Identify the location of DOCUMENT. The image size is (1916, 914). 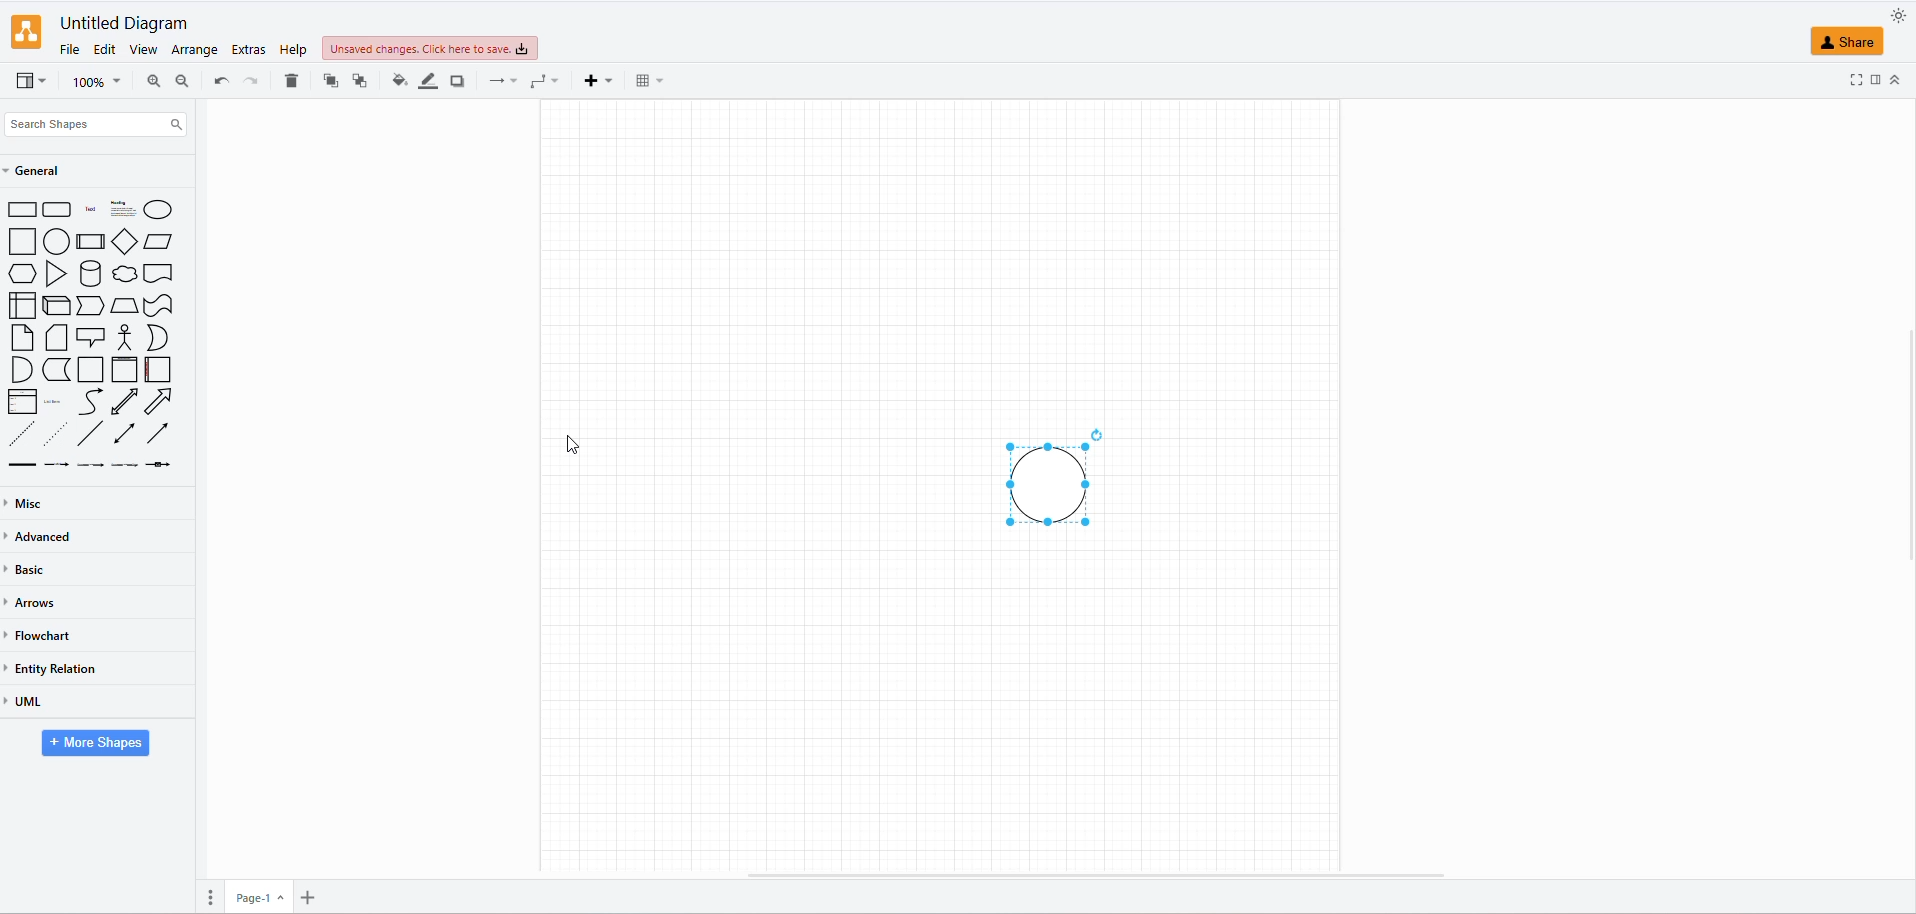
(158, 272).